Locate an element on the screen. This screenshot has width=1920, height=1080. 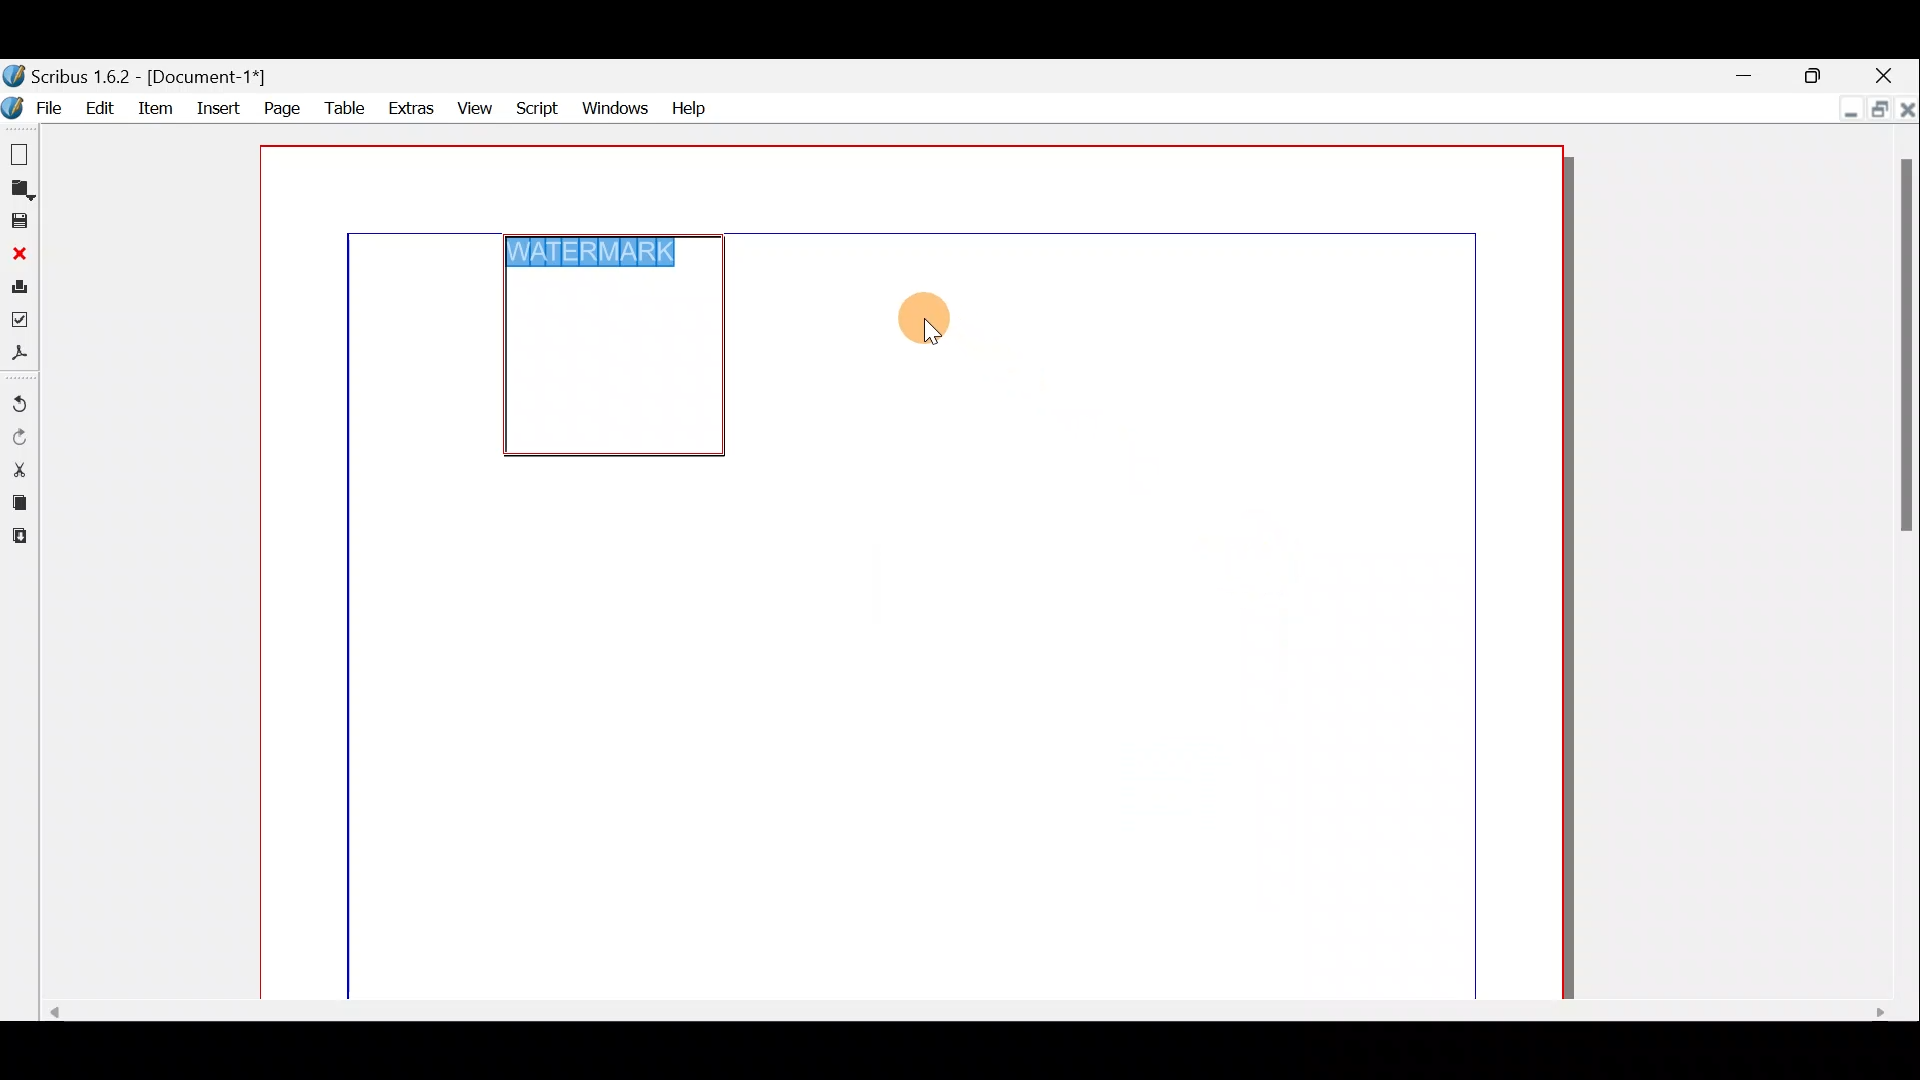
Save is located at coordinates (18, 222).